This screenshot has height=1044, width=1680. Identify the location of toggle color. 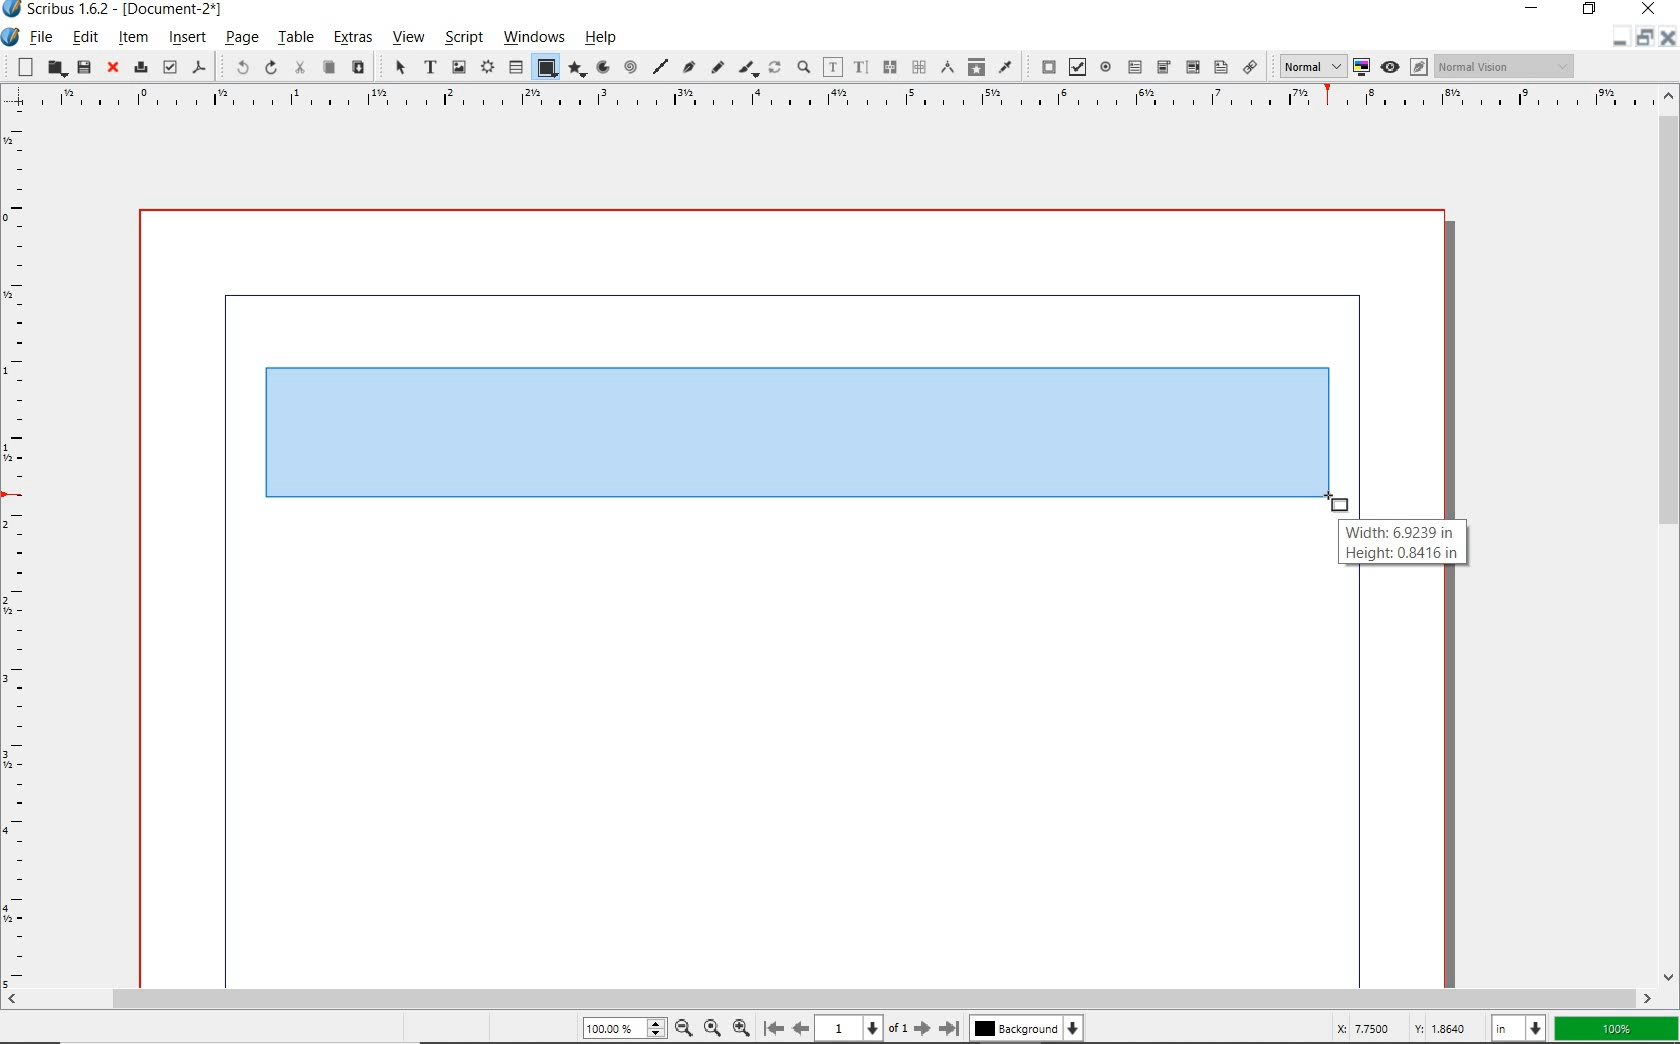
(1359, 68).